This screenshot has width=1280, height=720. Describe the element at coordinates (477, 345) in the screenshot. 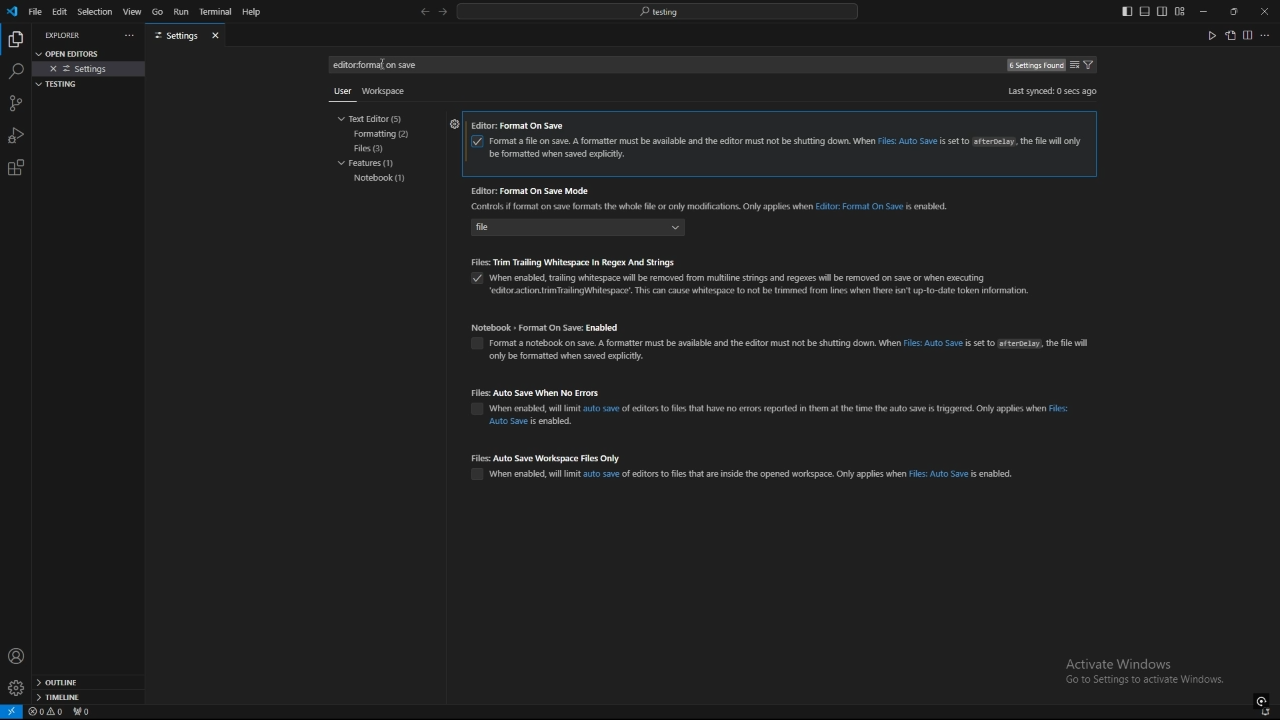

I see `unchecked` at that location.